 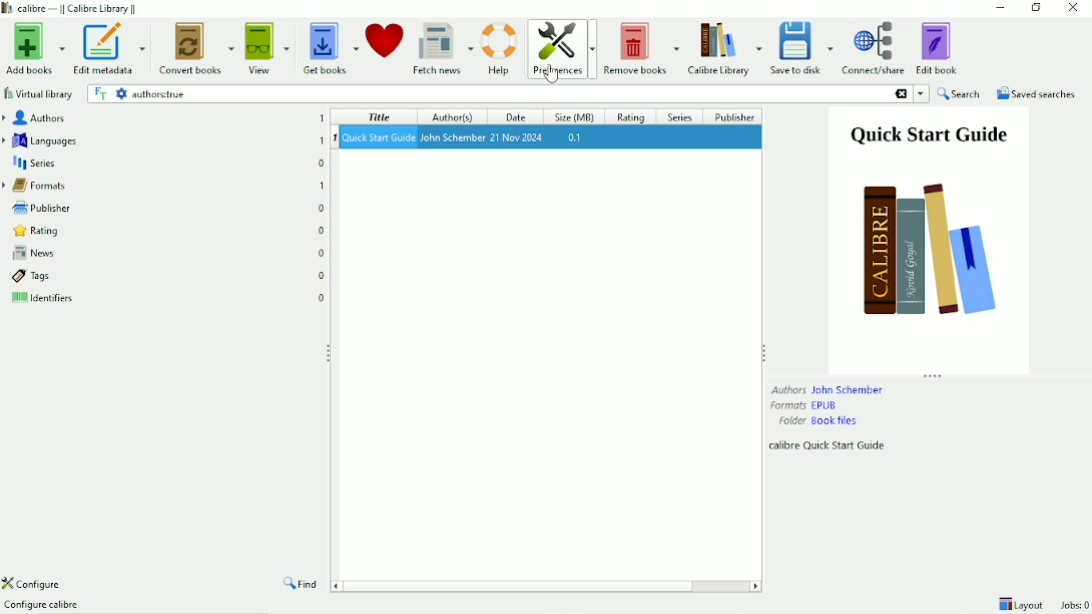 What do you see at coordinates (681, 116) in the screenshot?
I see `Series` at bounding box center [681, 116].